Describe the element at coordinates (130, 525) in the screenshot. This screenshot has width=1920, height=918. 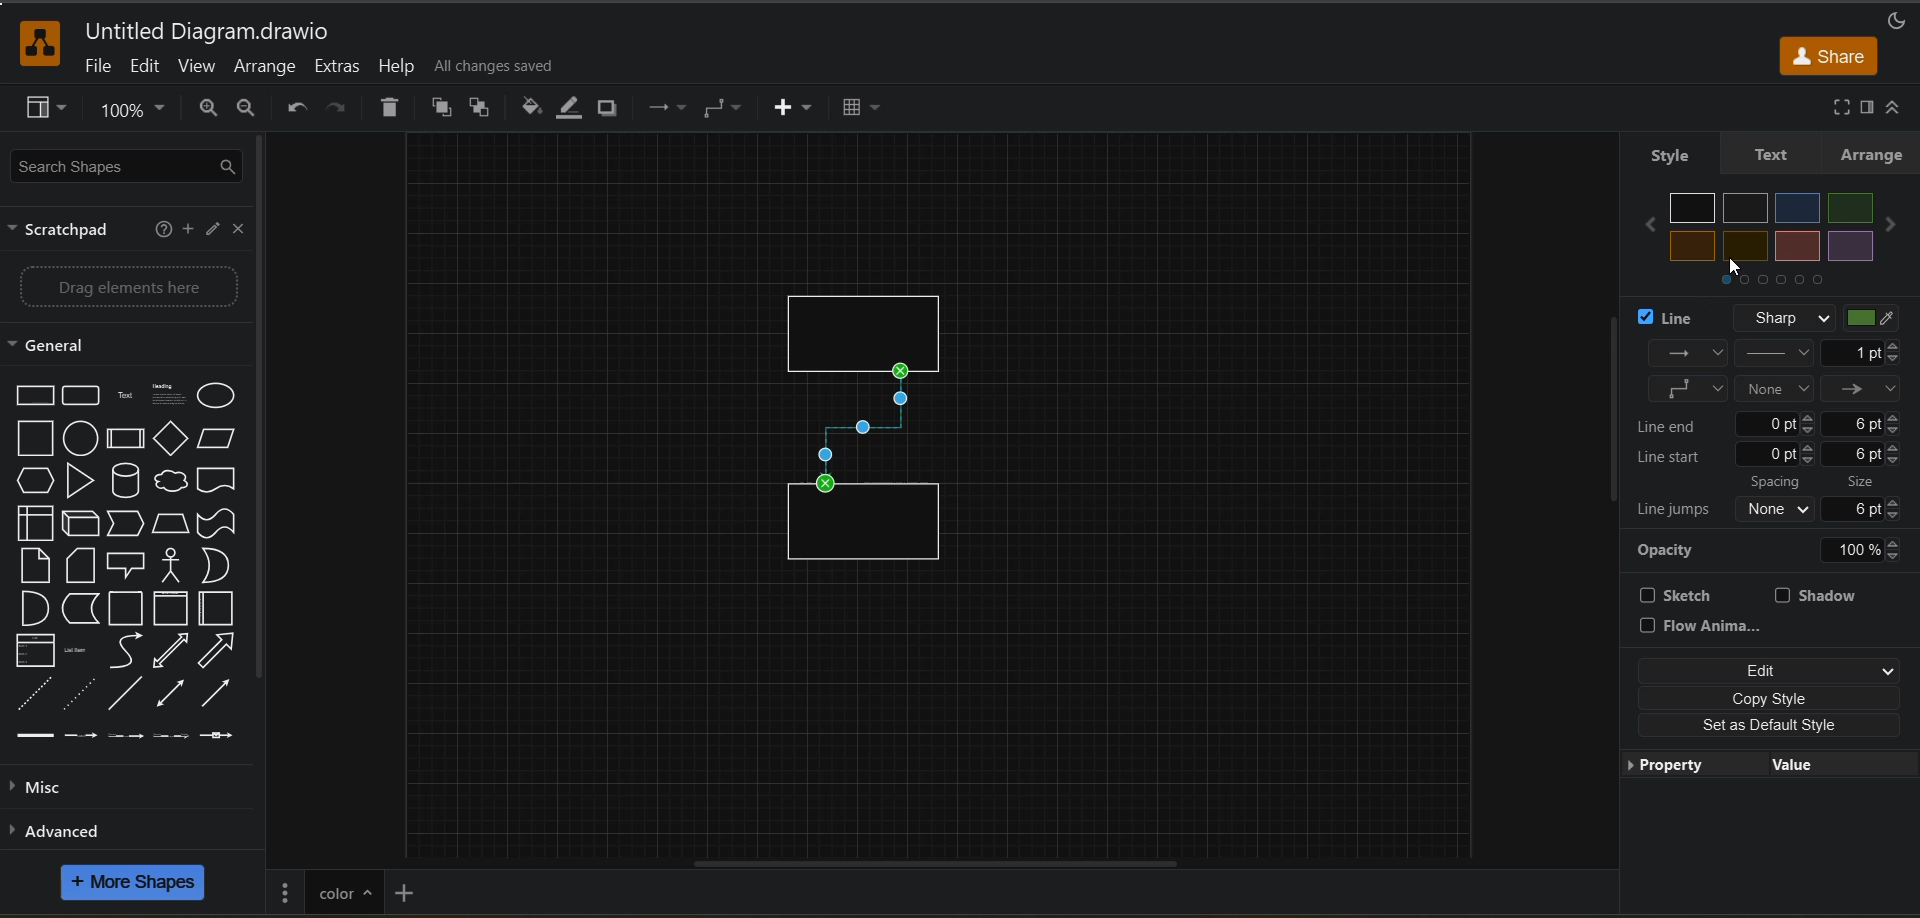
I see `Step` at that location.